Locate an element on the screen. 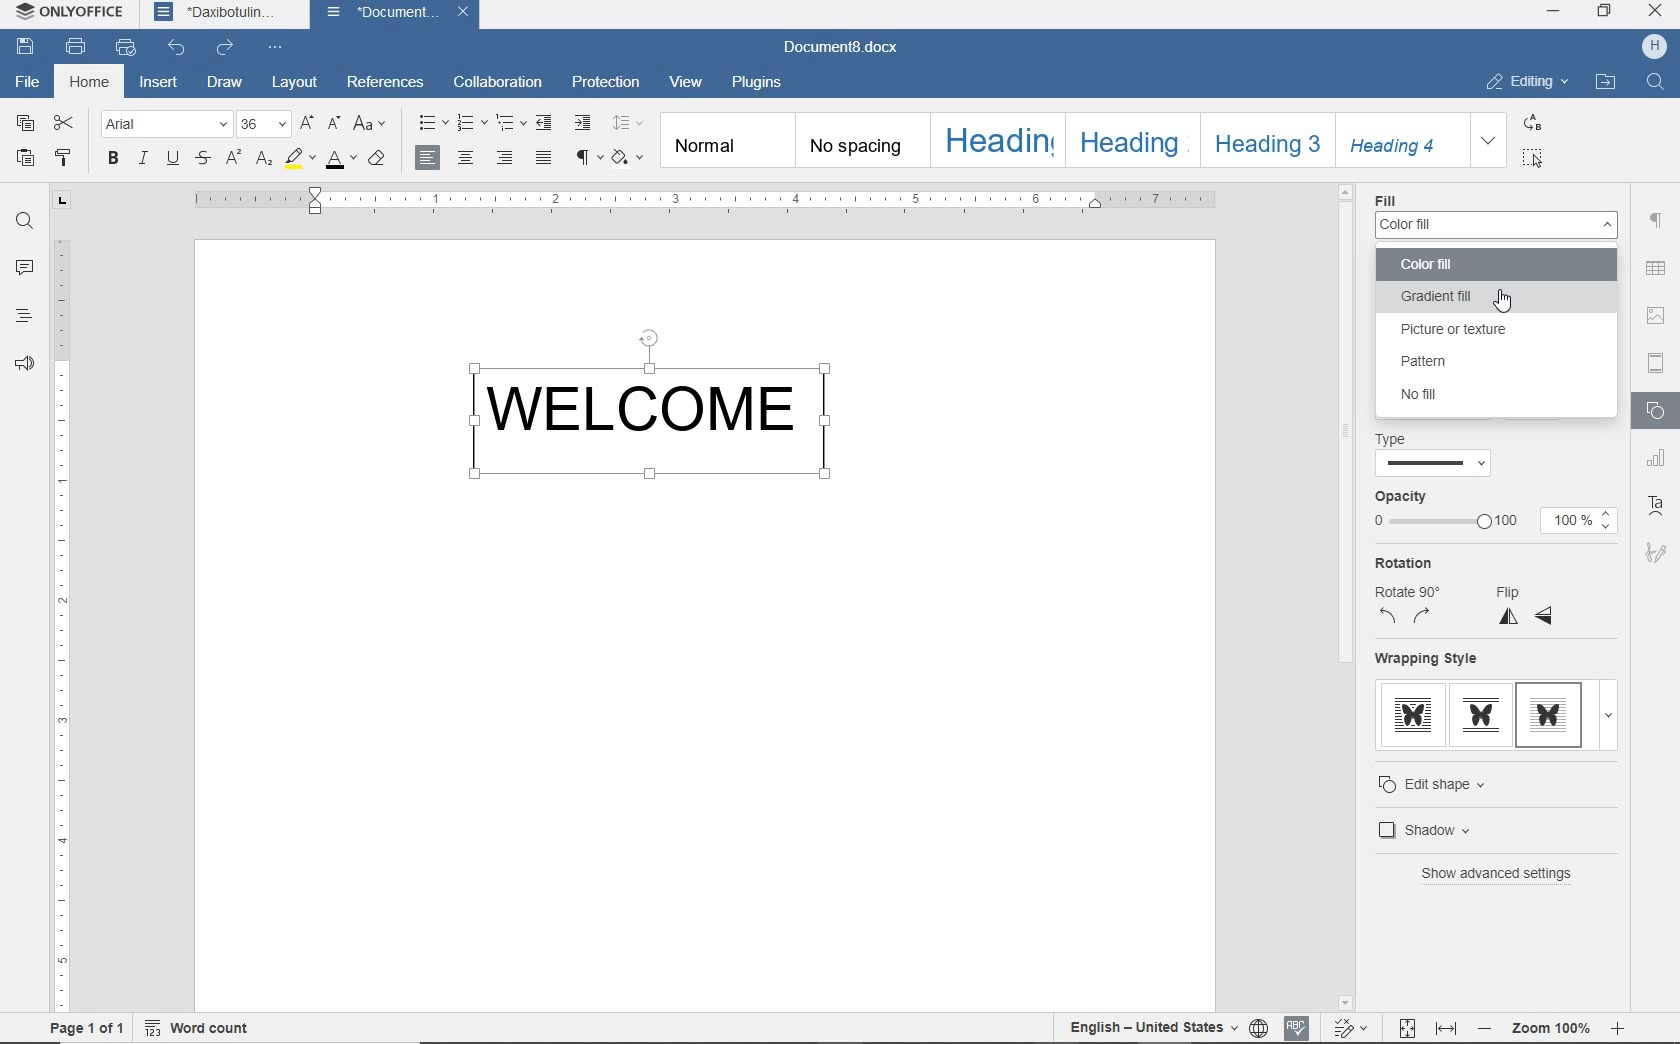 This screenshot has width=1680, height=1044. gradient fill is located at coordinates (1491, 298).